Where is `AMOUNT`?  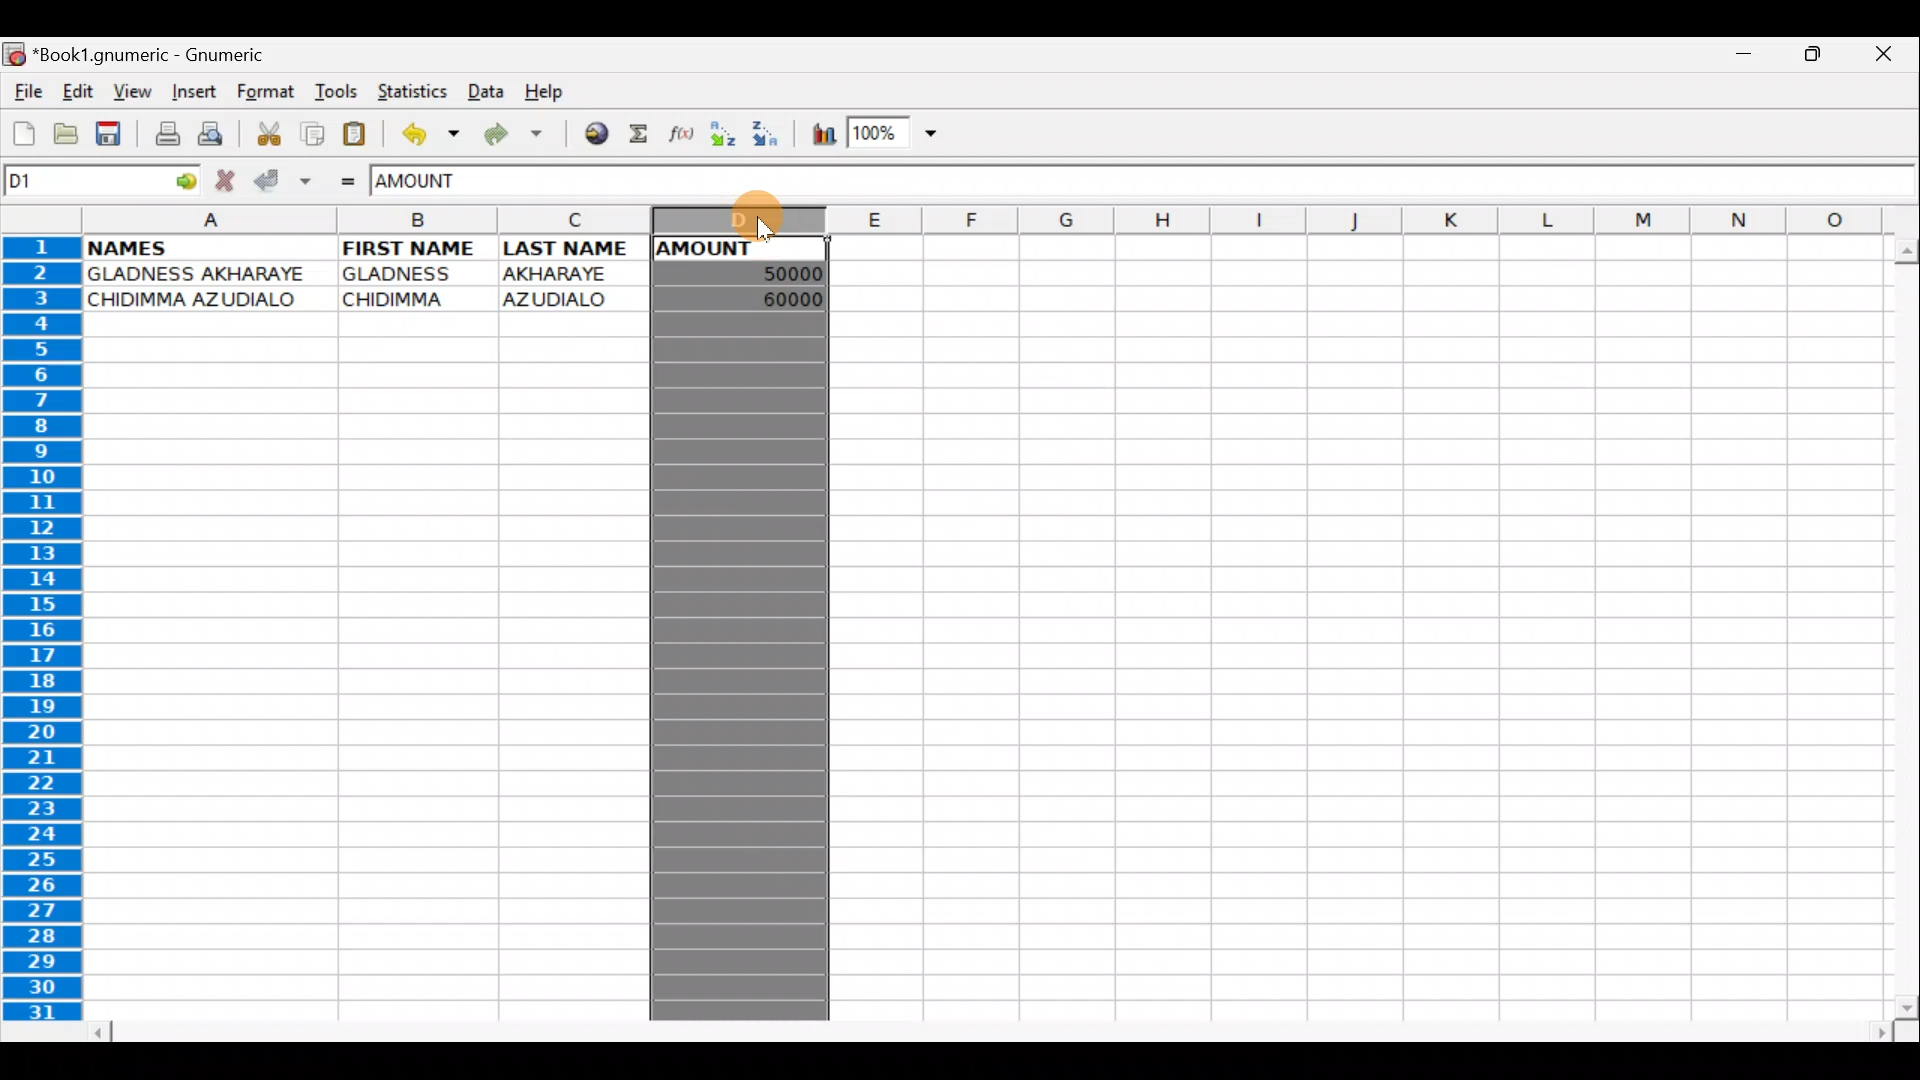 AMOUNT is located at coordinates (438, 183).